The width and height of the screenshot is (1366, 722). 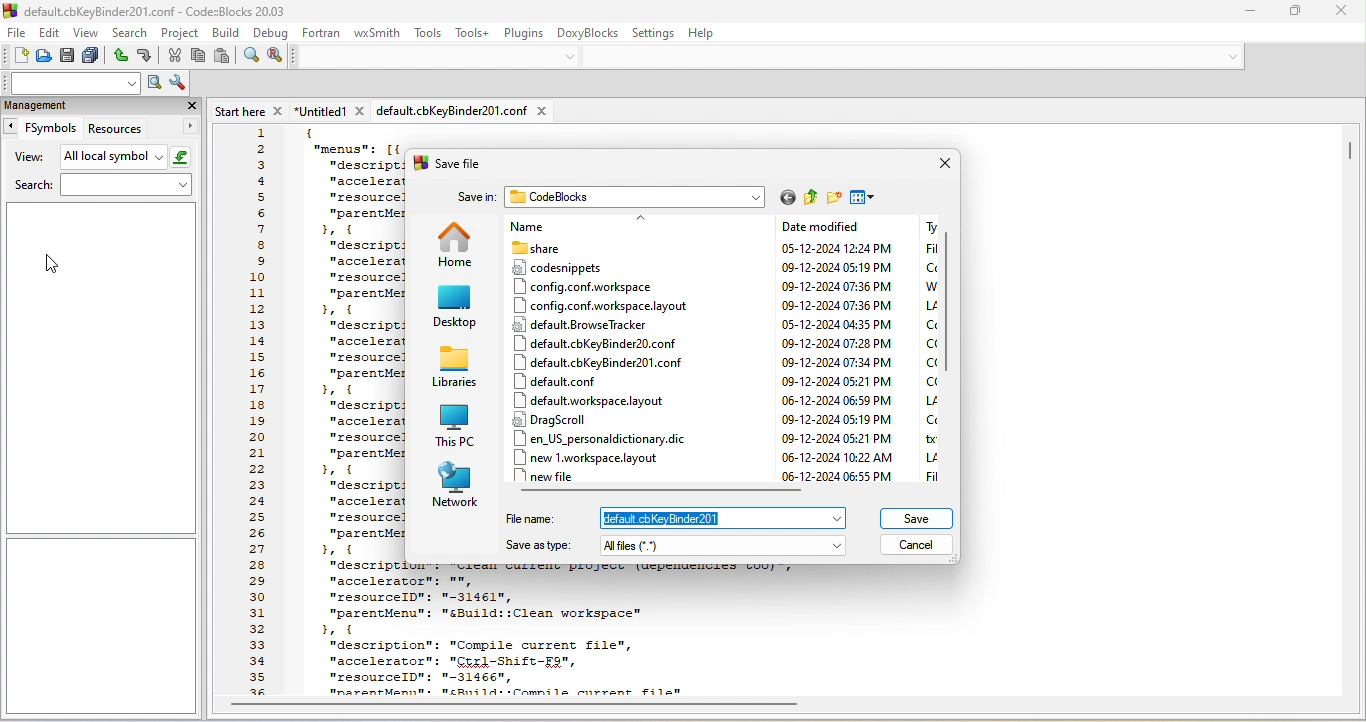 I want to click on vertical scroll bar, so click(x=952, y=306).